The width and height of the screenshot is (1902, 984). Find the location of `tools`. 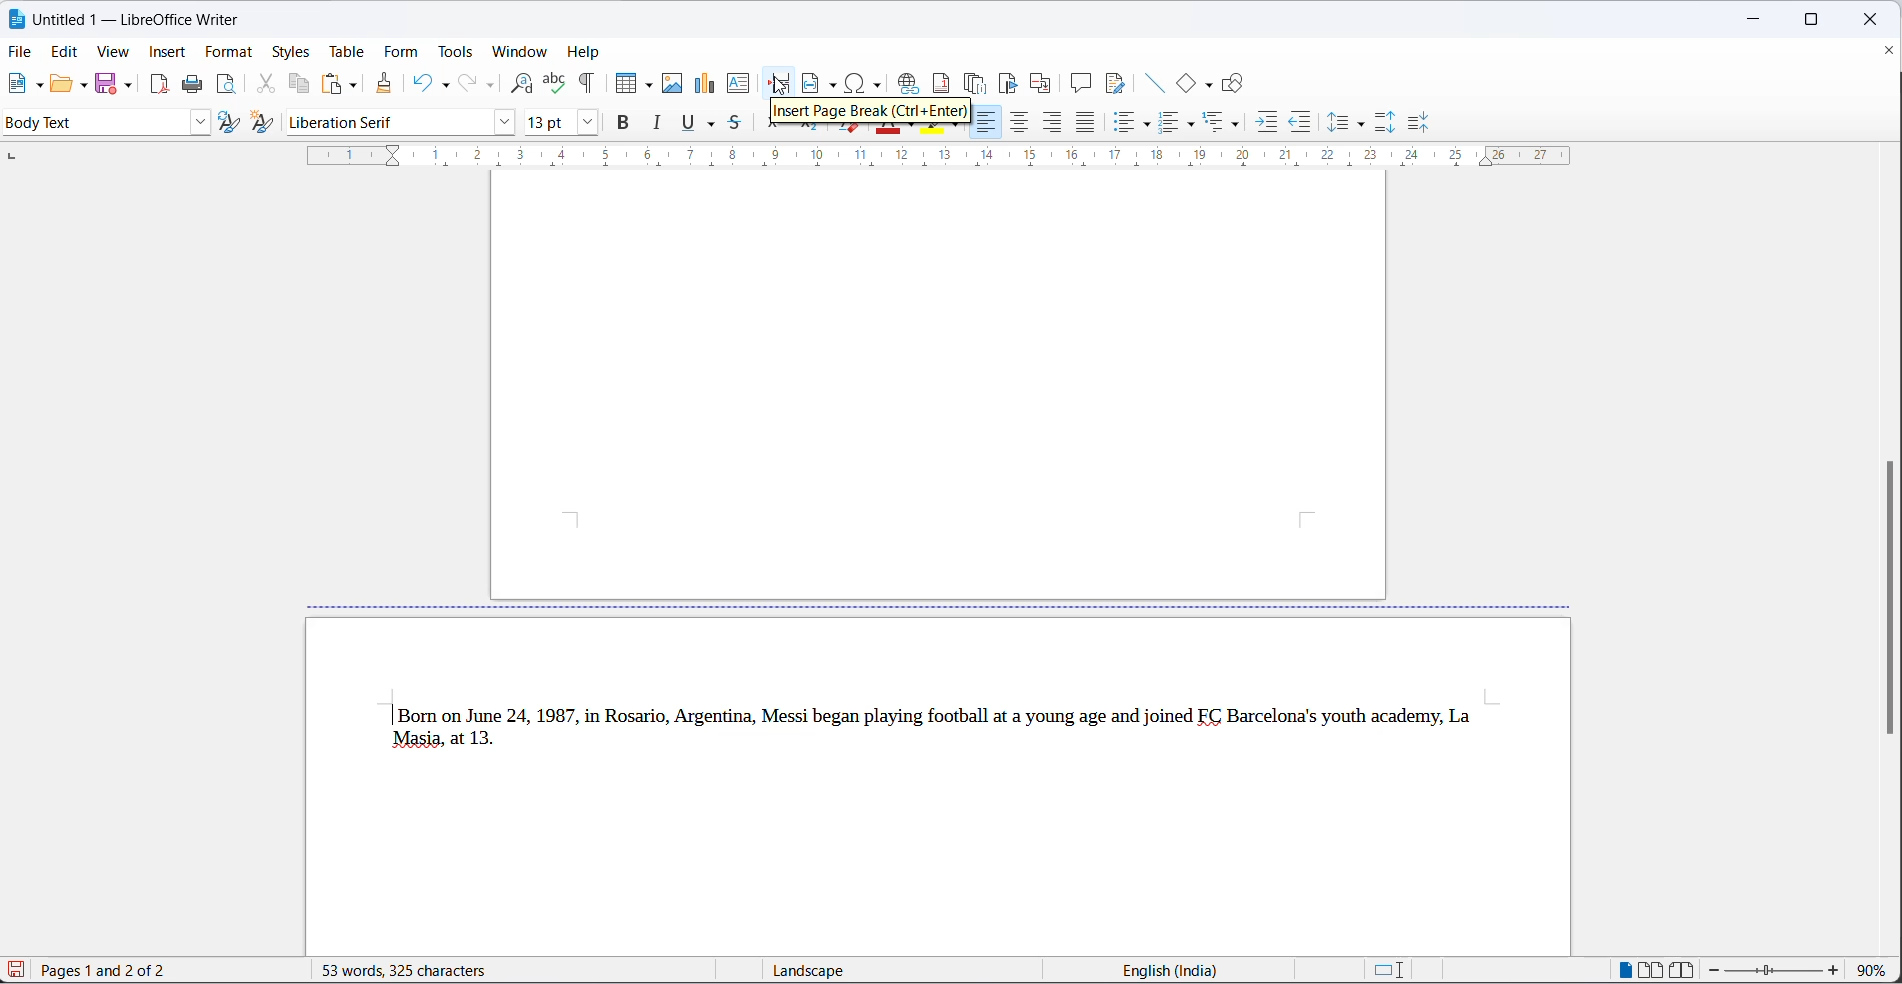

tools is located at coordinates (455, 53).